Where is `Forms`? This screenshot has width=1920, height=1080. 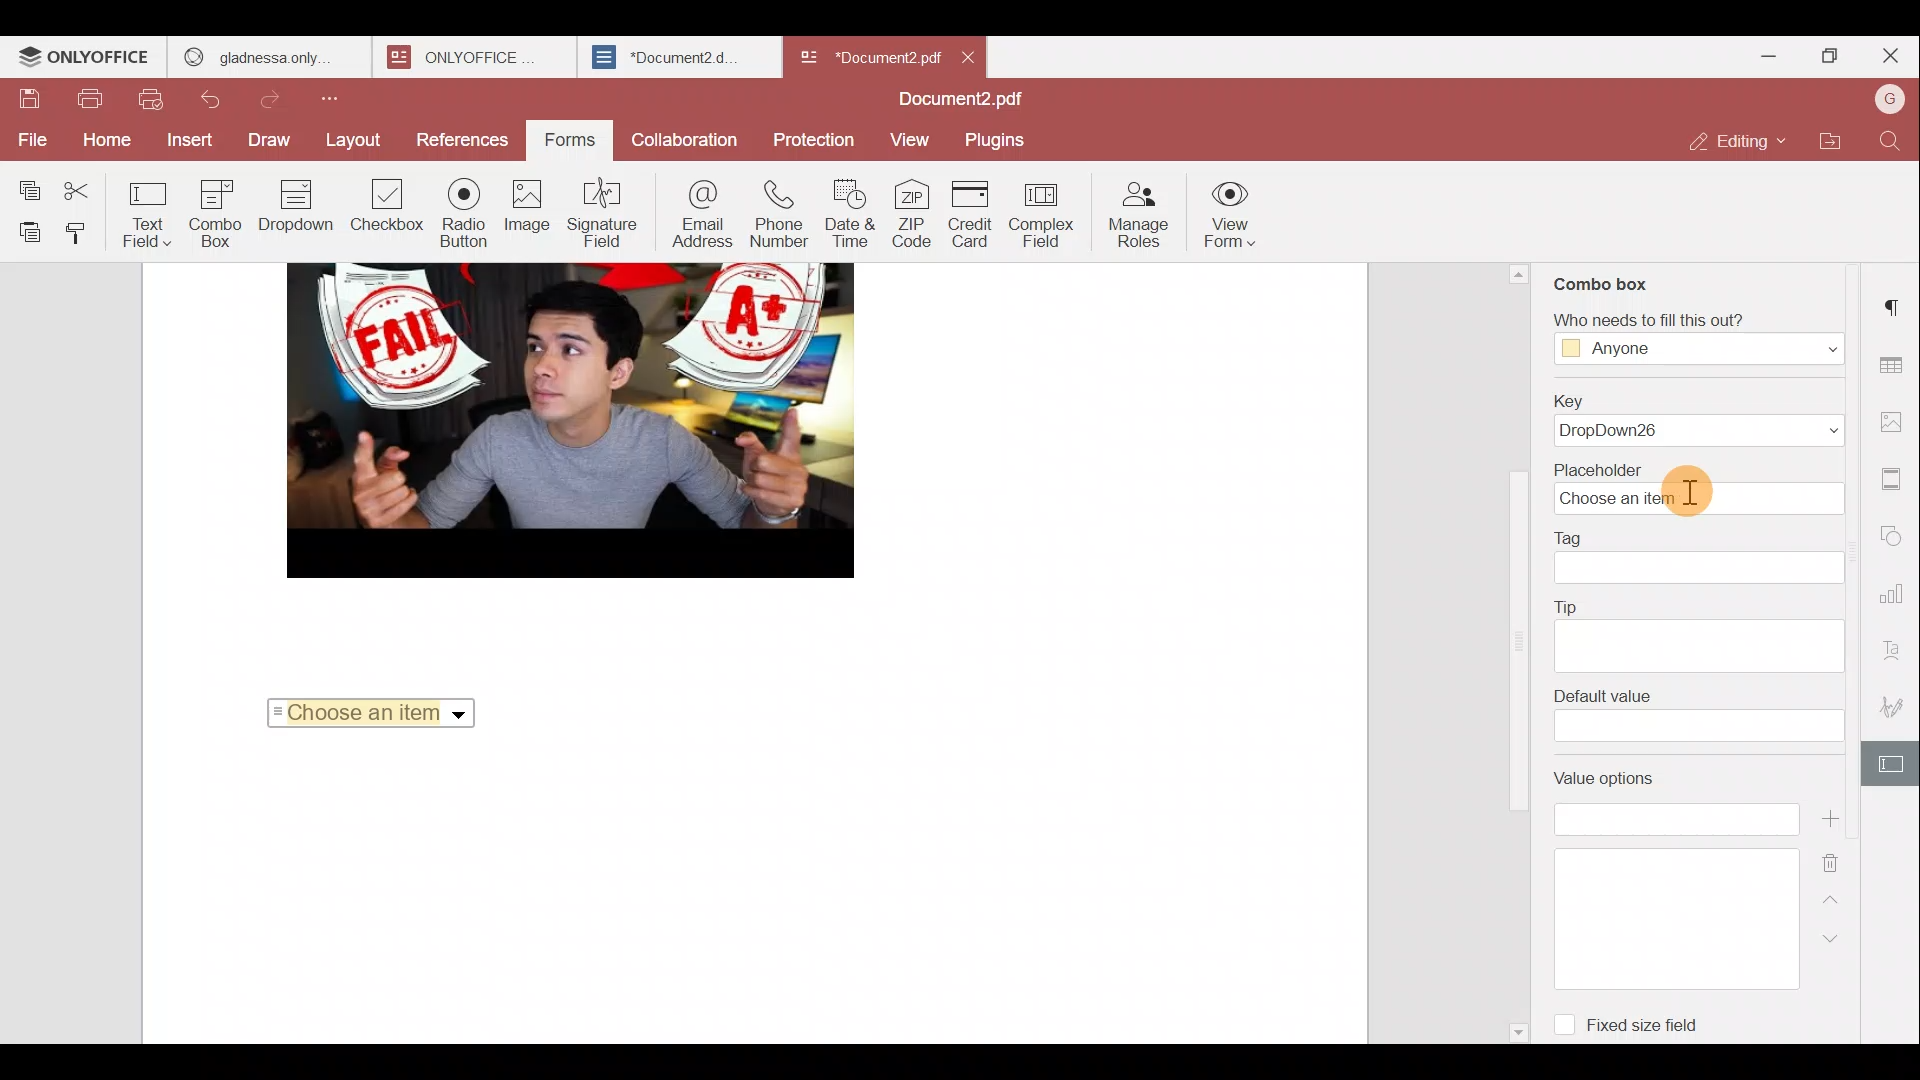
Forms is located at coordinates (563, 141).